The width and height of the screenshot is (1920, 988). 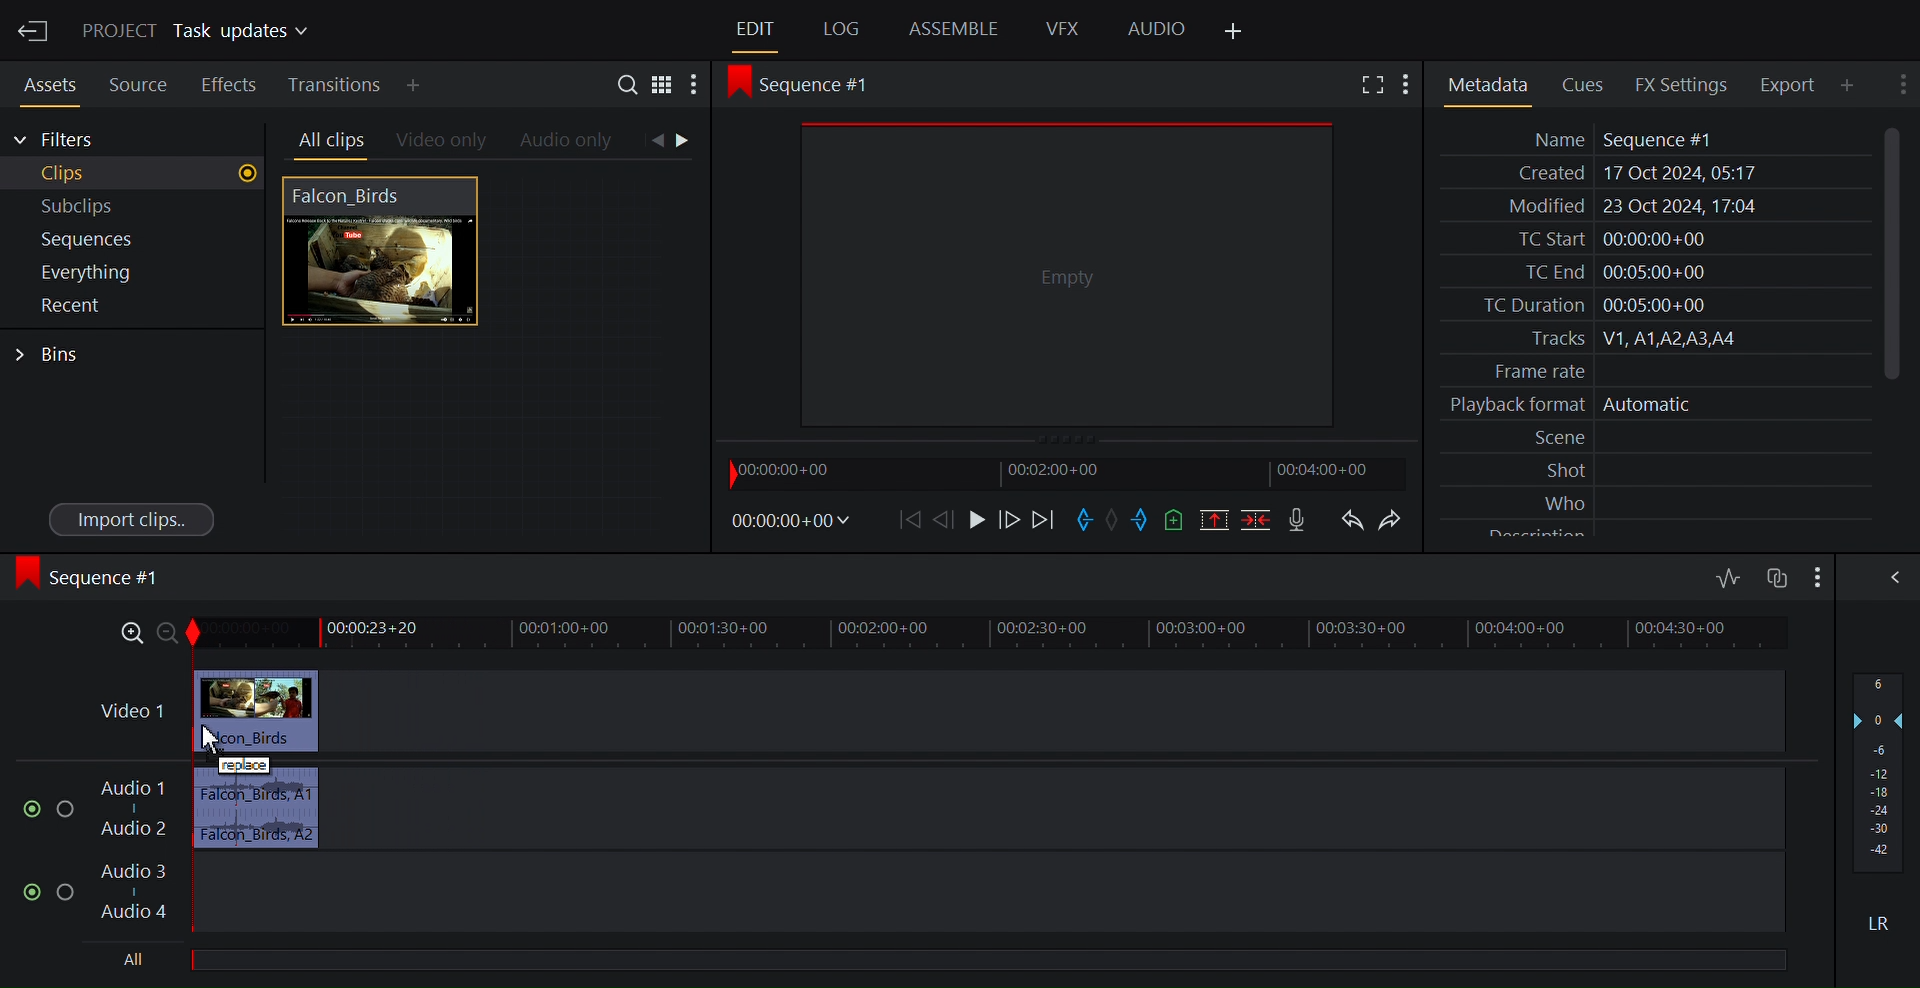 What do you see at coordinates (1045, 521) in the screenshot?
I see `Move forward` at bounding box center [1045, 521].